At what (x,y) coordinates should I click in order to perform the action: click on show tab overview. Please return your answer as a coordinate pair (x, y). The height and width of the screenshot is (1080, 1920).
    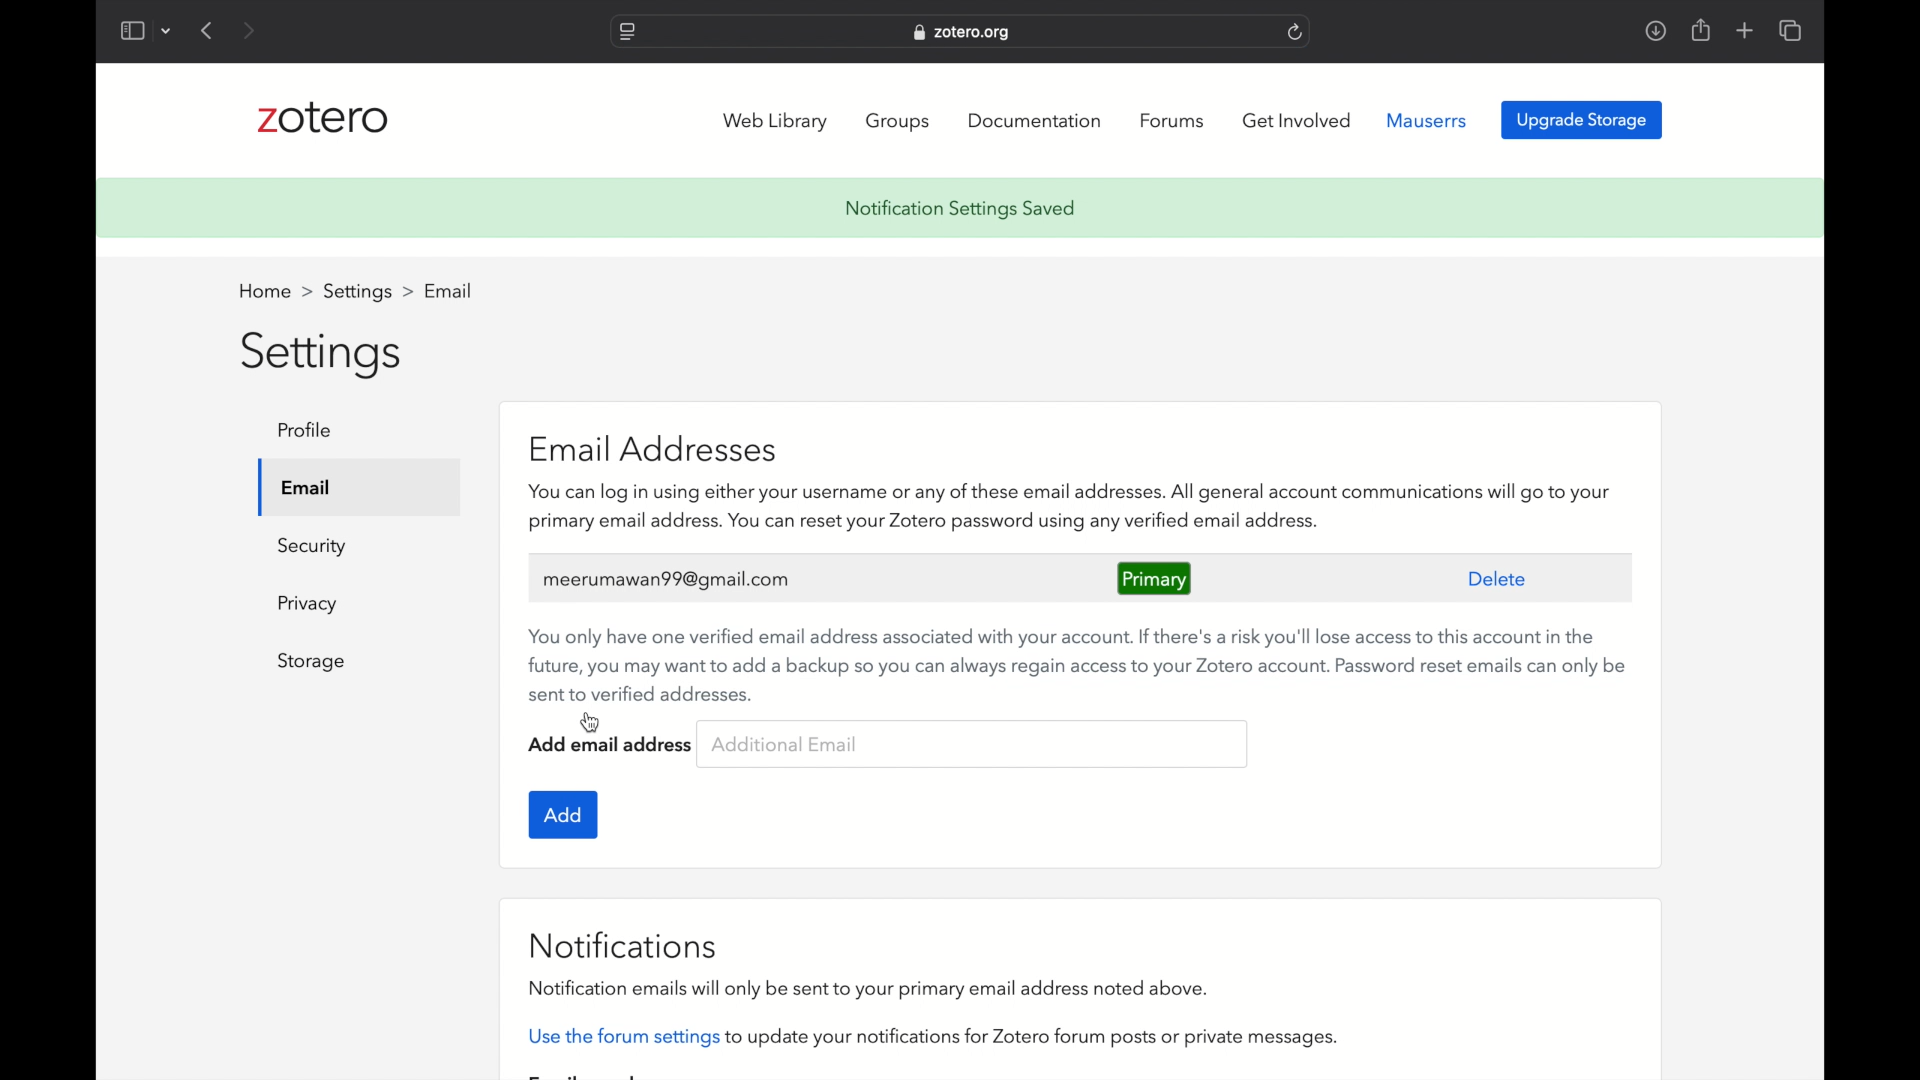
    Looking at the image, I should click on (1792, 32).